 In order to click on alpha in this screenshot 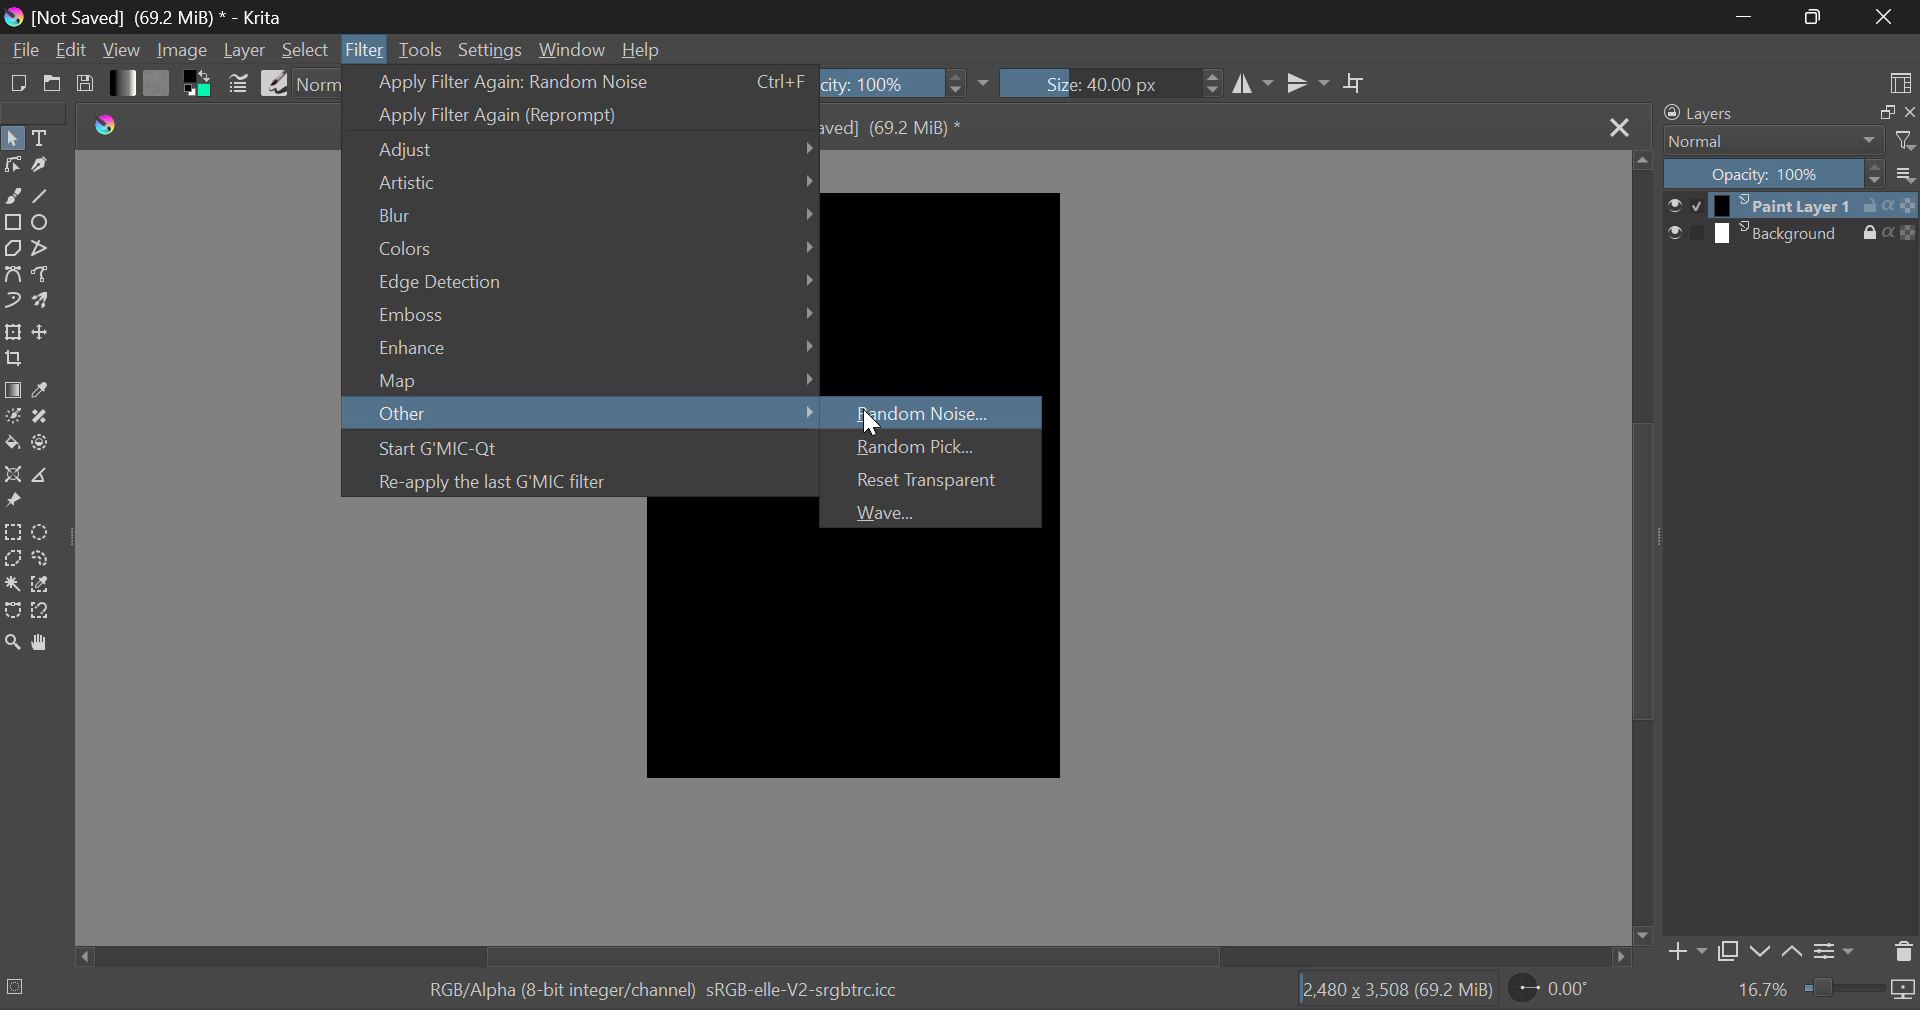, I will do `click(1889, 205)`.